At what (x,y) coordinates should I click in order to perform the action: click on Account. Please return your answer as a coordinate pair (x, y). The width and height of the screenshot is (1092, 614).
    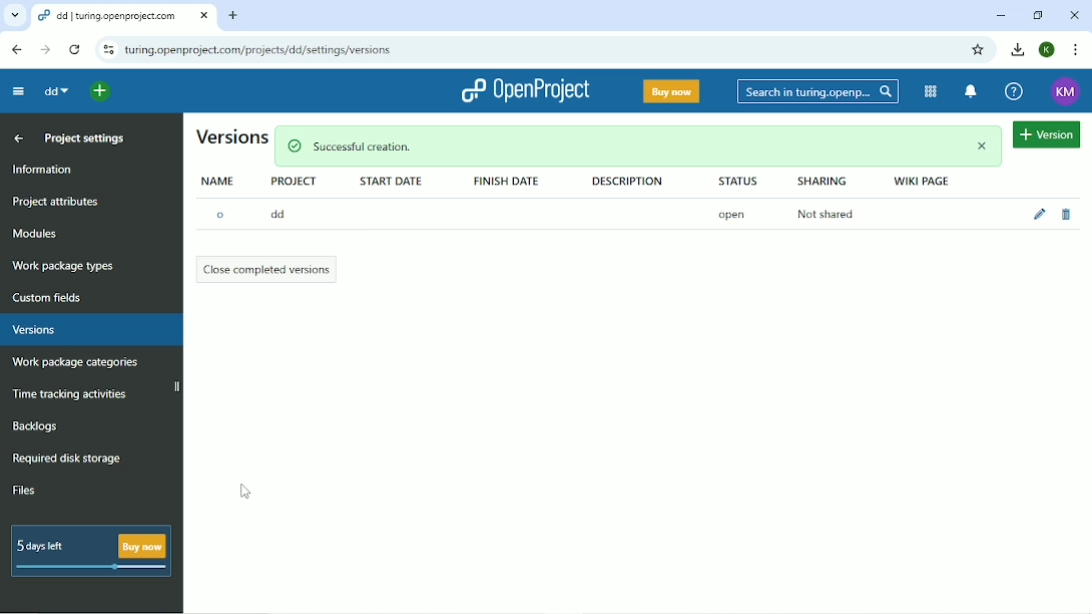
    Looking at the image, I should click on (1066, 92).